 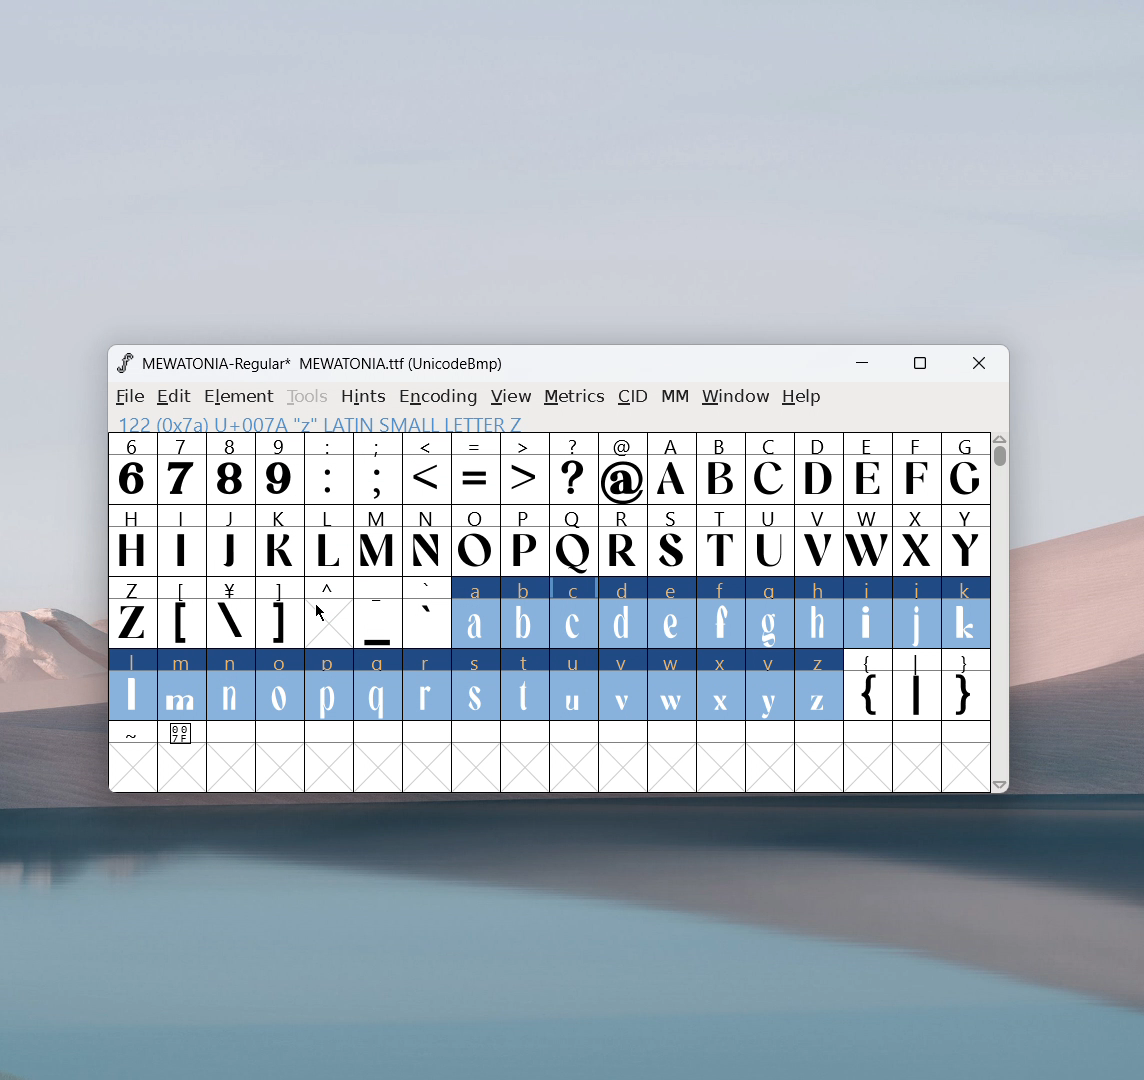 What do you see at coordinates (320, 613) in the screenshot?
I see `cursor` at bounding box center [320, 613].